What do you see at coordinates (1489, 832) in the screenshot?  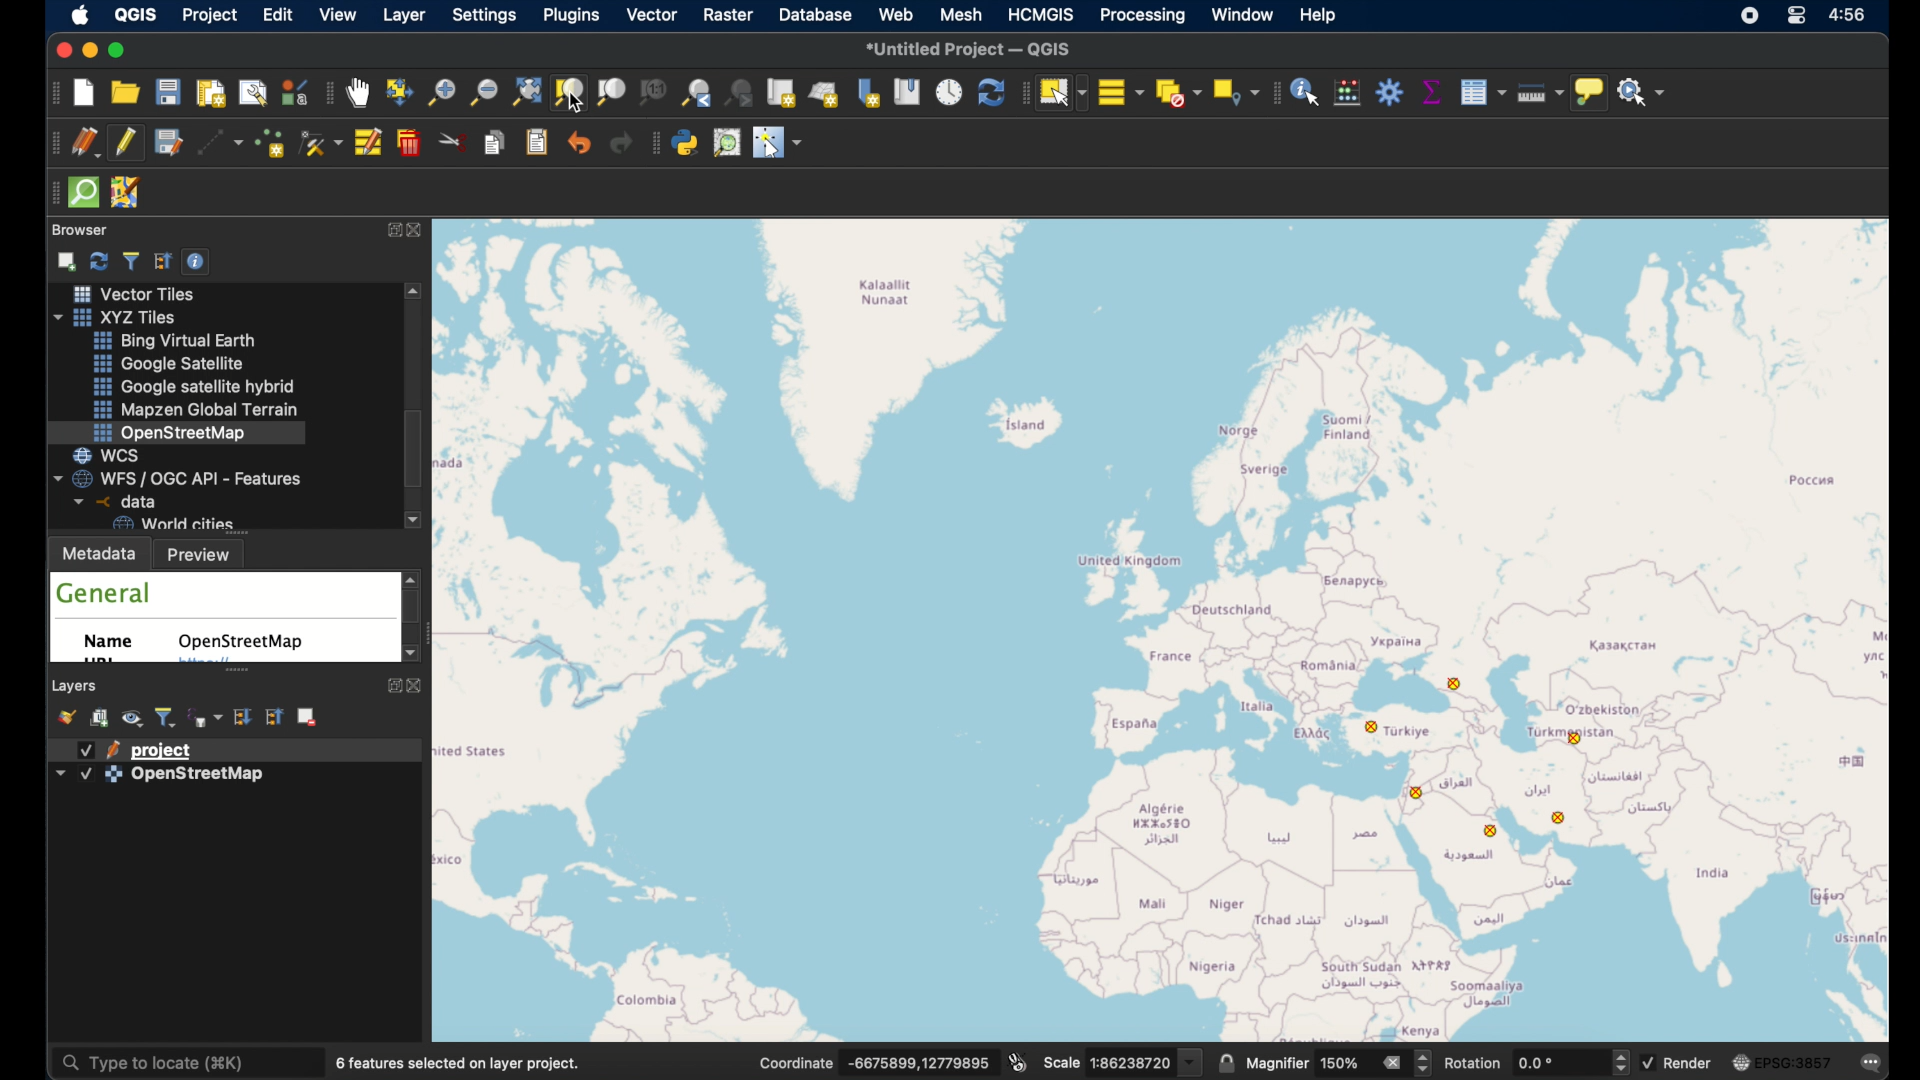 I see `point feature` at bounding box center [1489, 832].